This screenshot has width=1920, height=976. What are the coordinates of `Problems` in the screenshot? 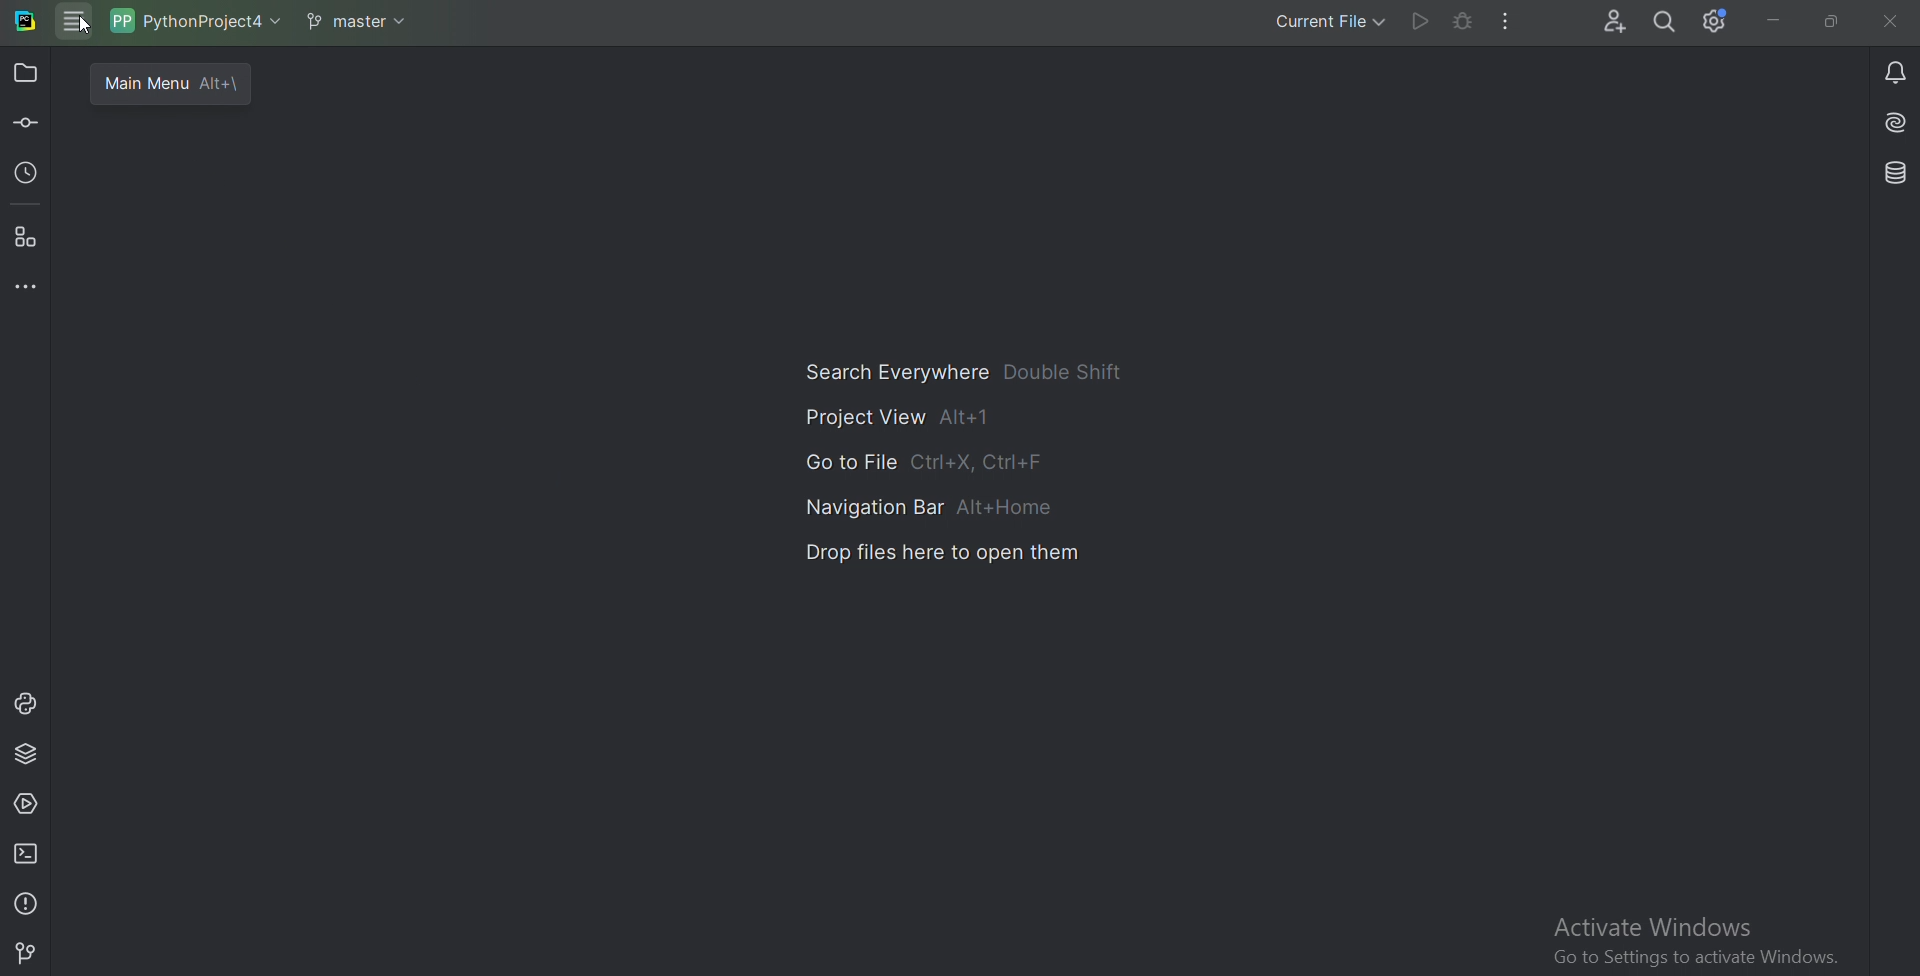 It's located at (28, 901).